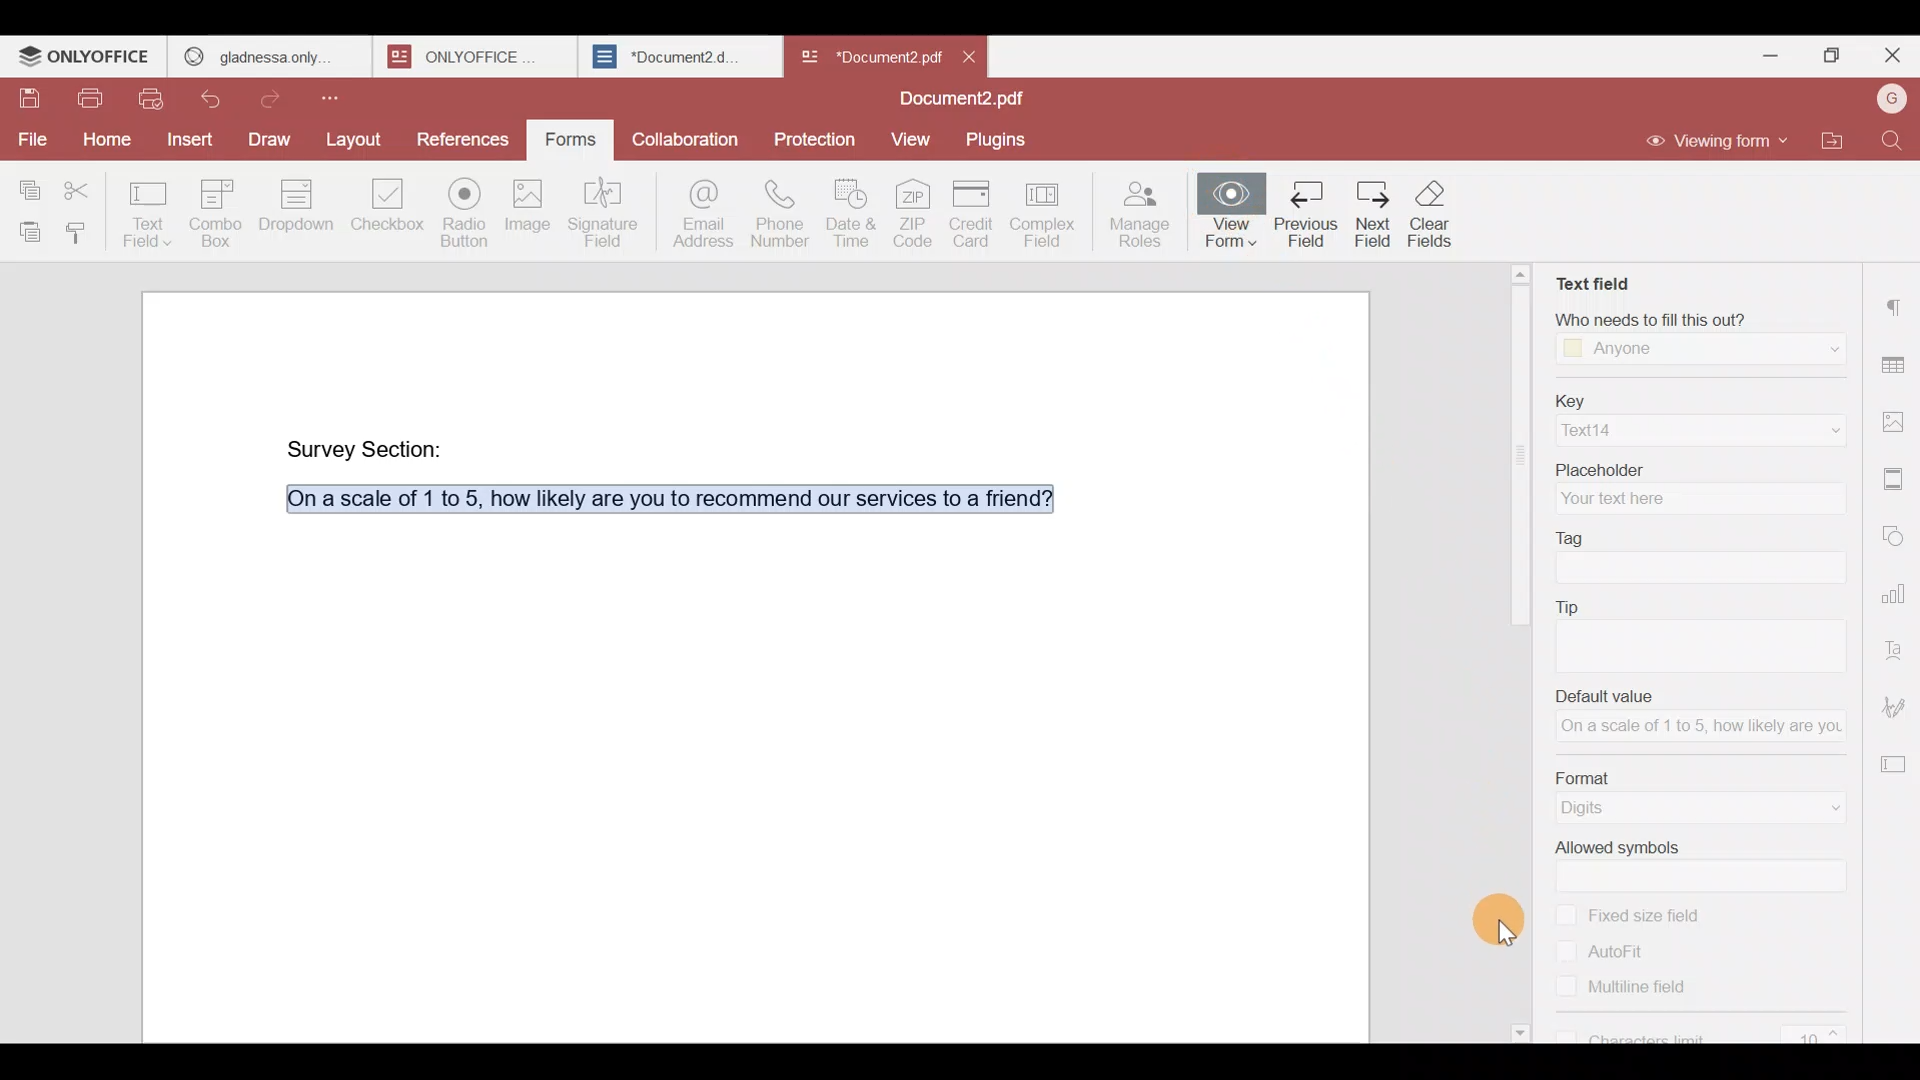  Describe the element at coordinates (1693, 397) in the screenshot. I see `Key` at that location.